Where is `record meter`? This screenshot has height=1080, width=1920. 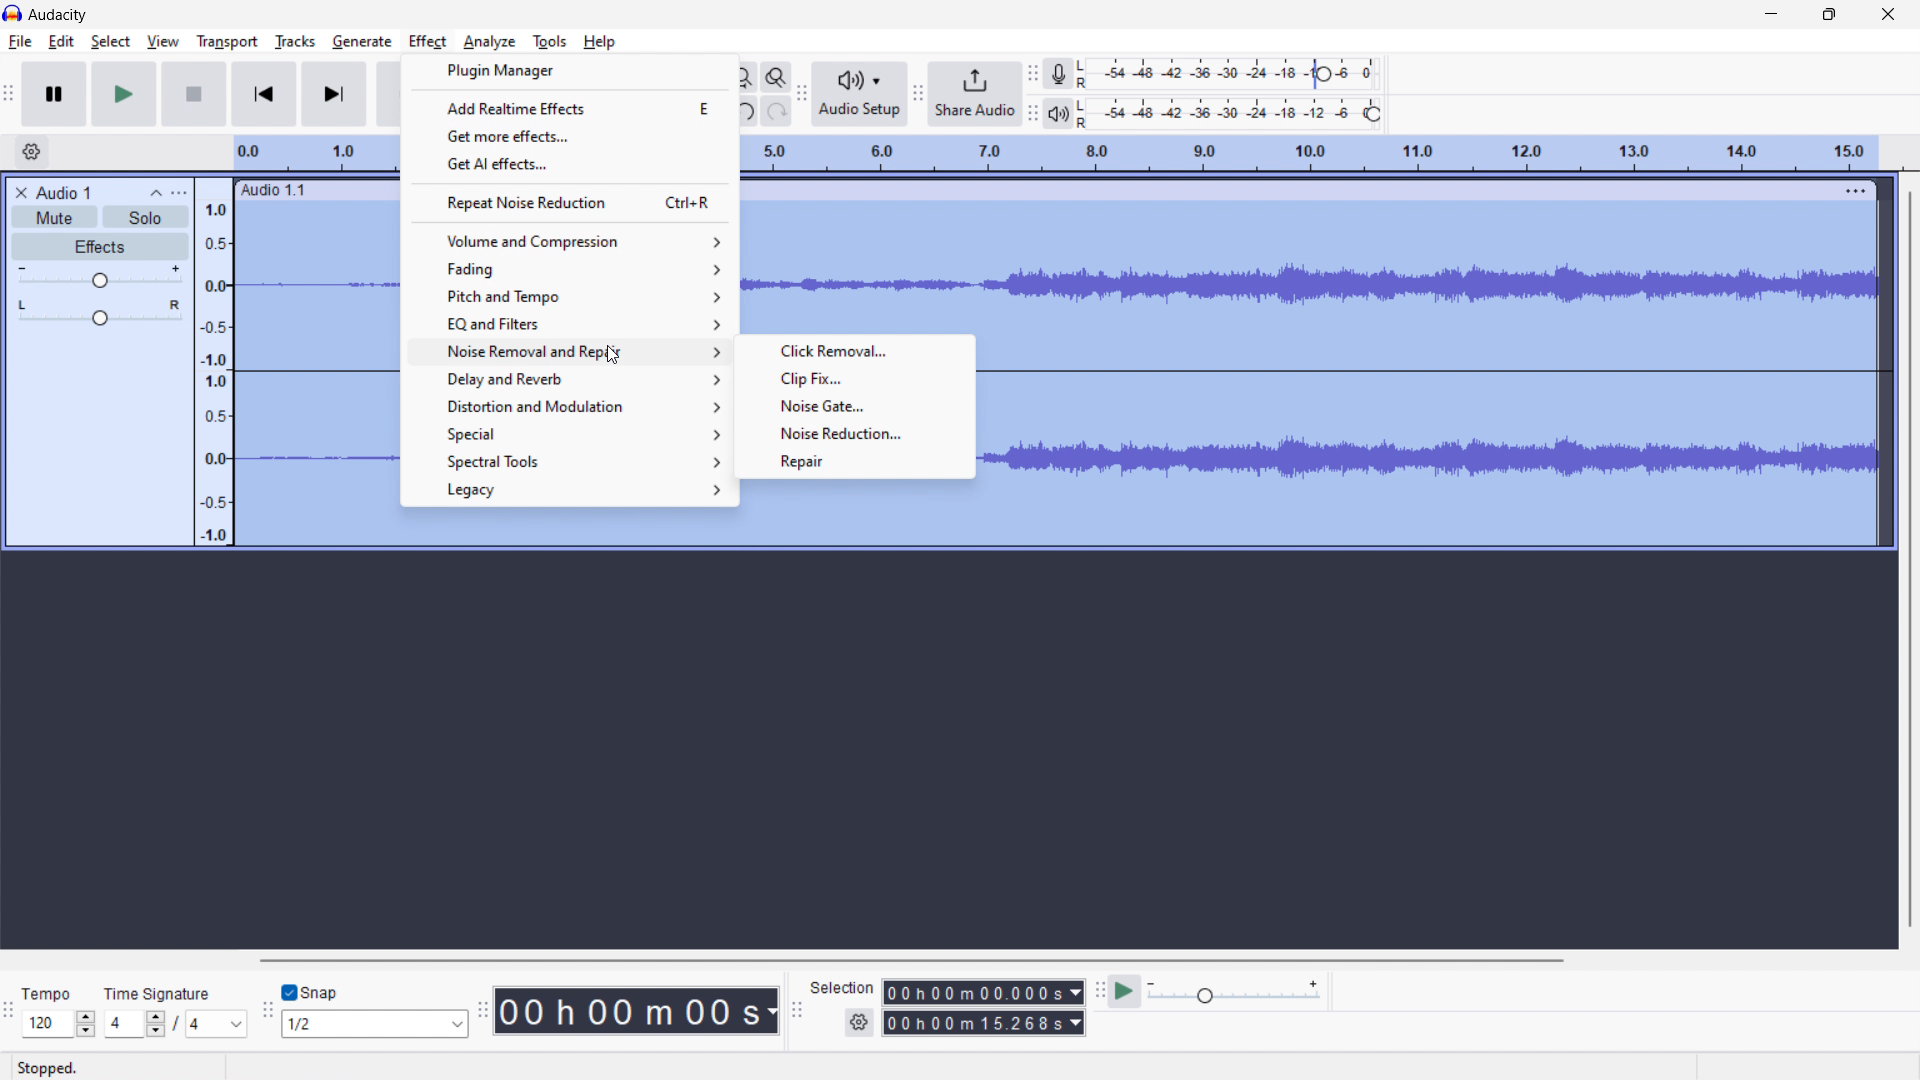 record meter is located at coordinates (1233, 73).